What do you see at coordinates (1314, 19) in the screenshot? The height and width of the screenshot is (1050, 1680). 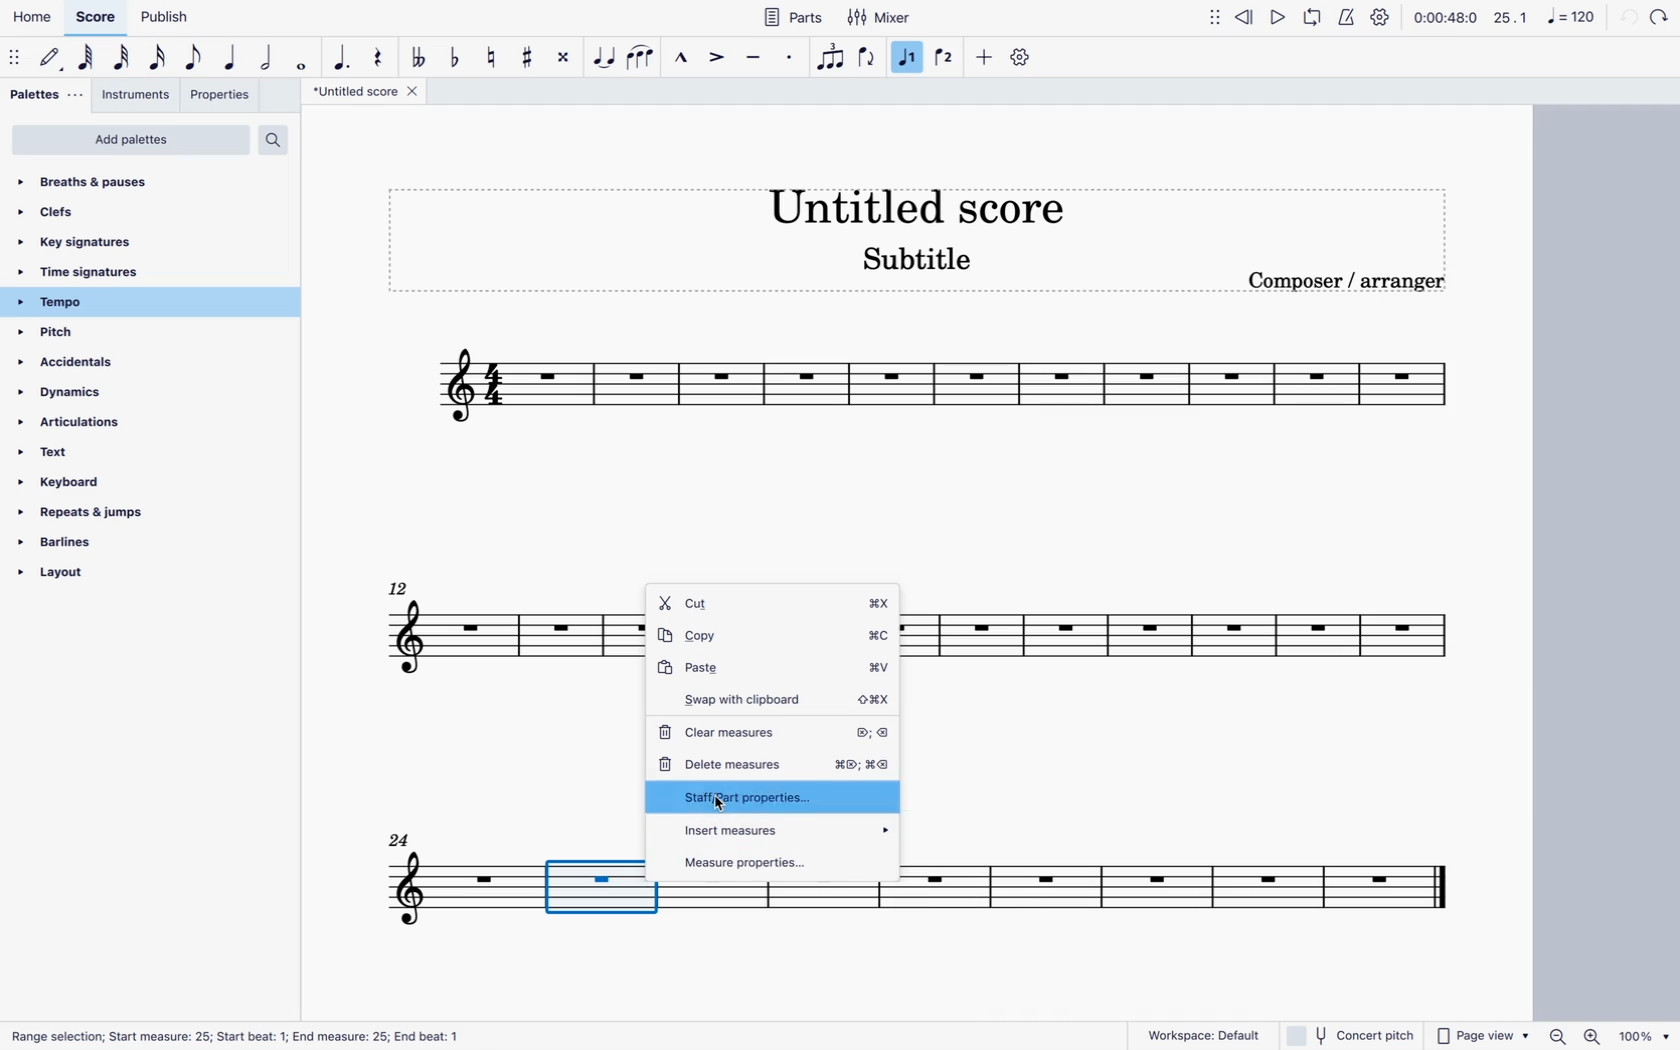 I see `loop playback` at bounding box center [1314, 19].